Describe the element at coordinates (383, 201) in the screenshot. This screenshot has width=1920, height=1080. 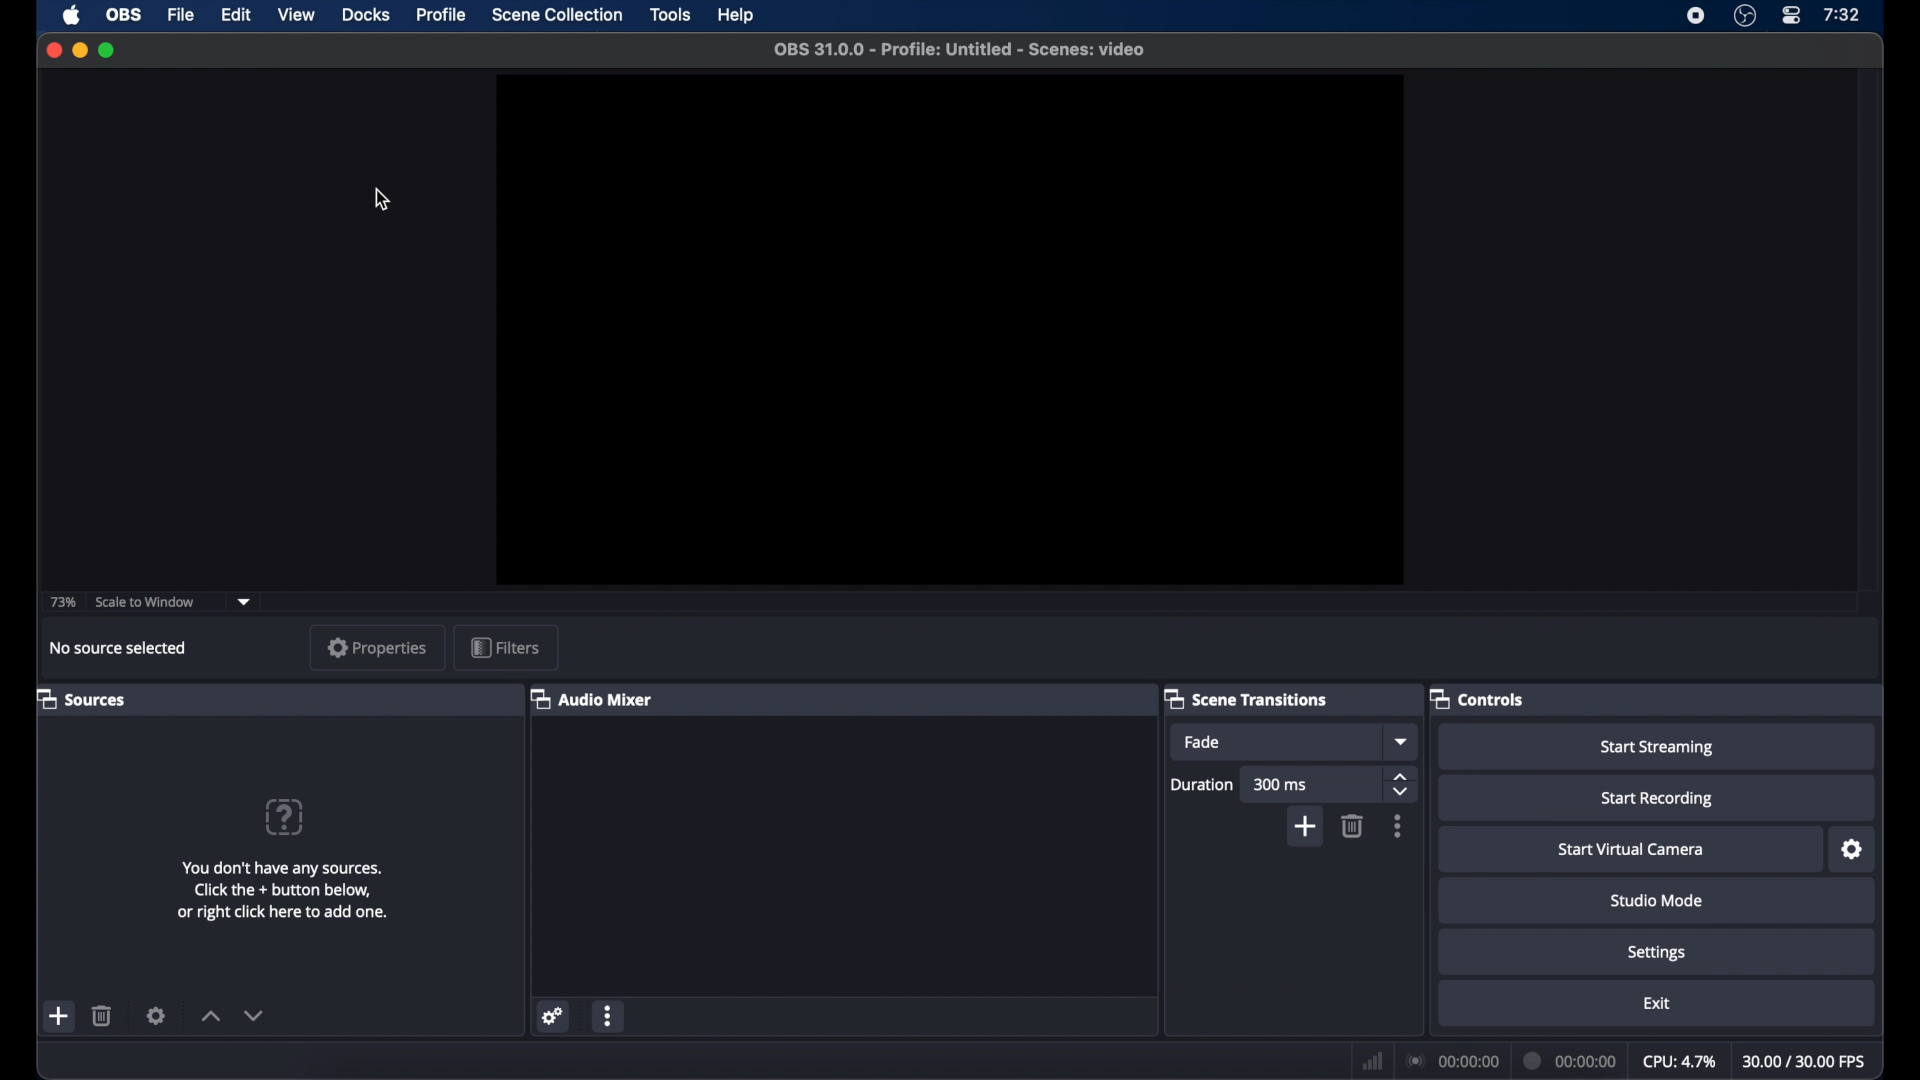
I see `cursor` at that location.